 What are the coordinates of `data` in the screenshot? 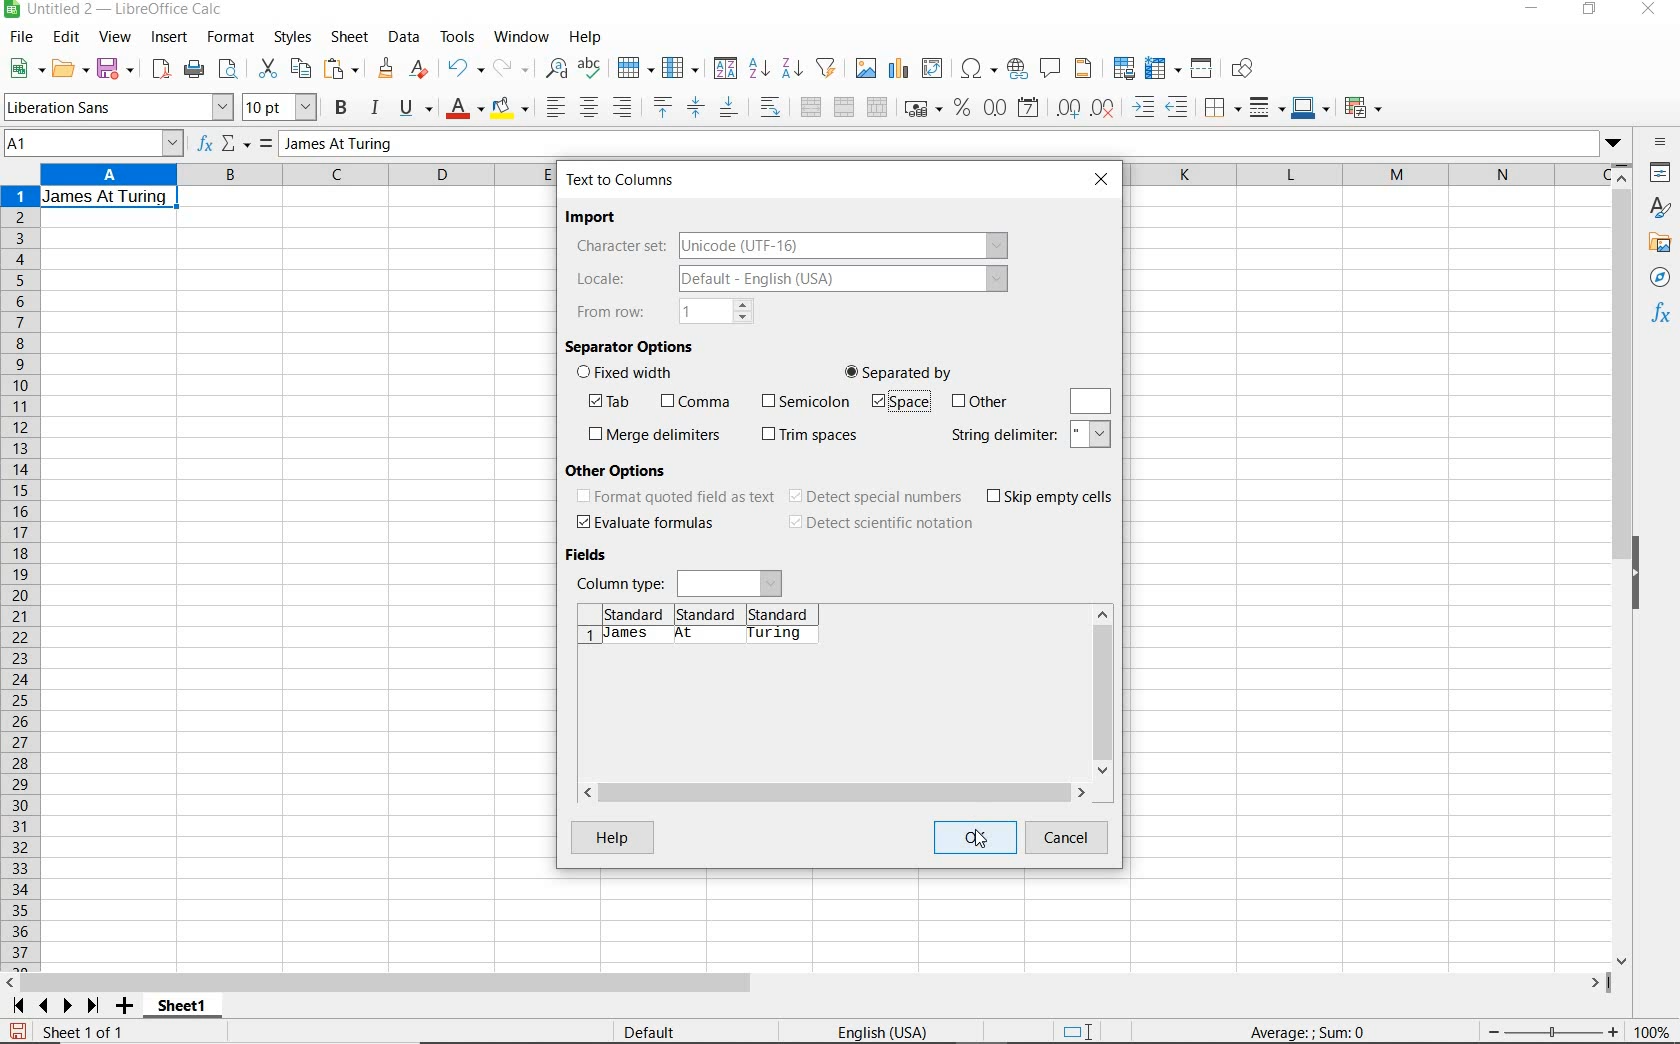 It's located at (405, 37).